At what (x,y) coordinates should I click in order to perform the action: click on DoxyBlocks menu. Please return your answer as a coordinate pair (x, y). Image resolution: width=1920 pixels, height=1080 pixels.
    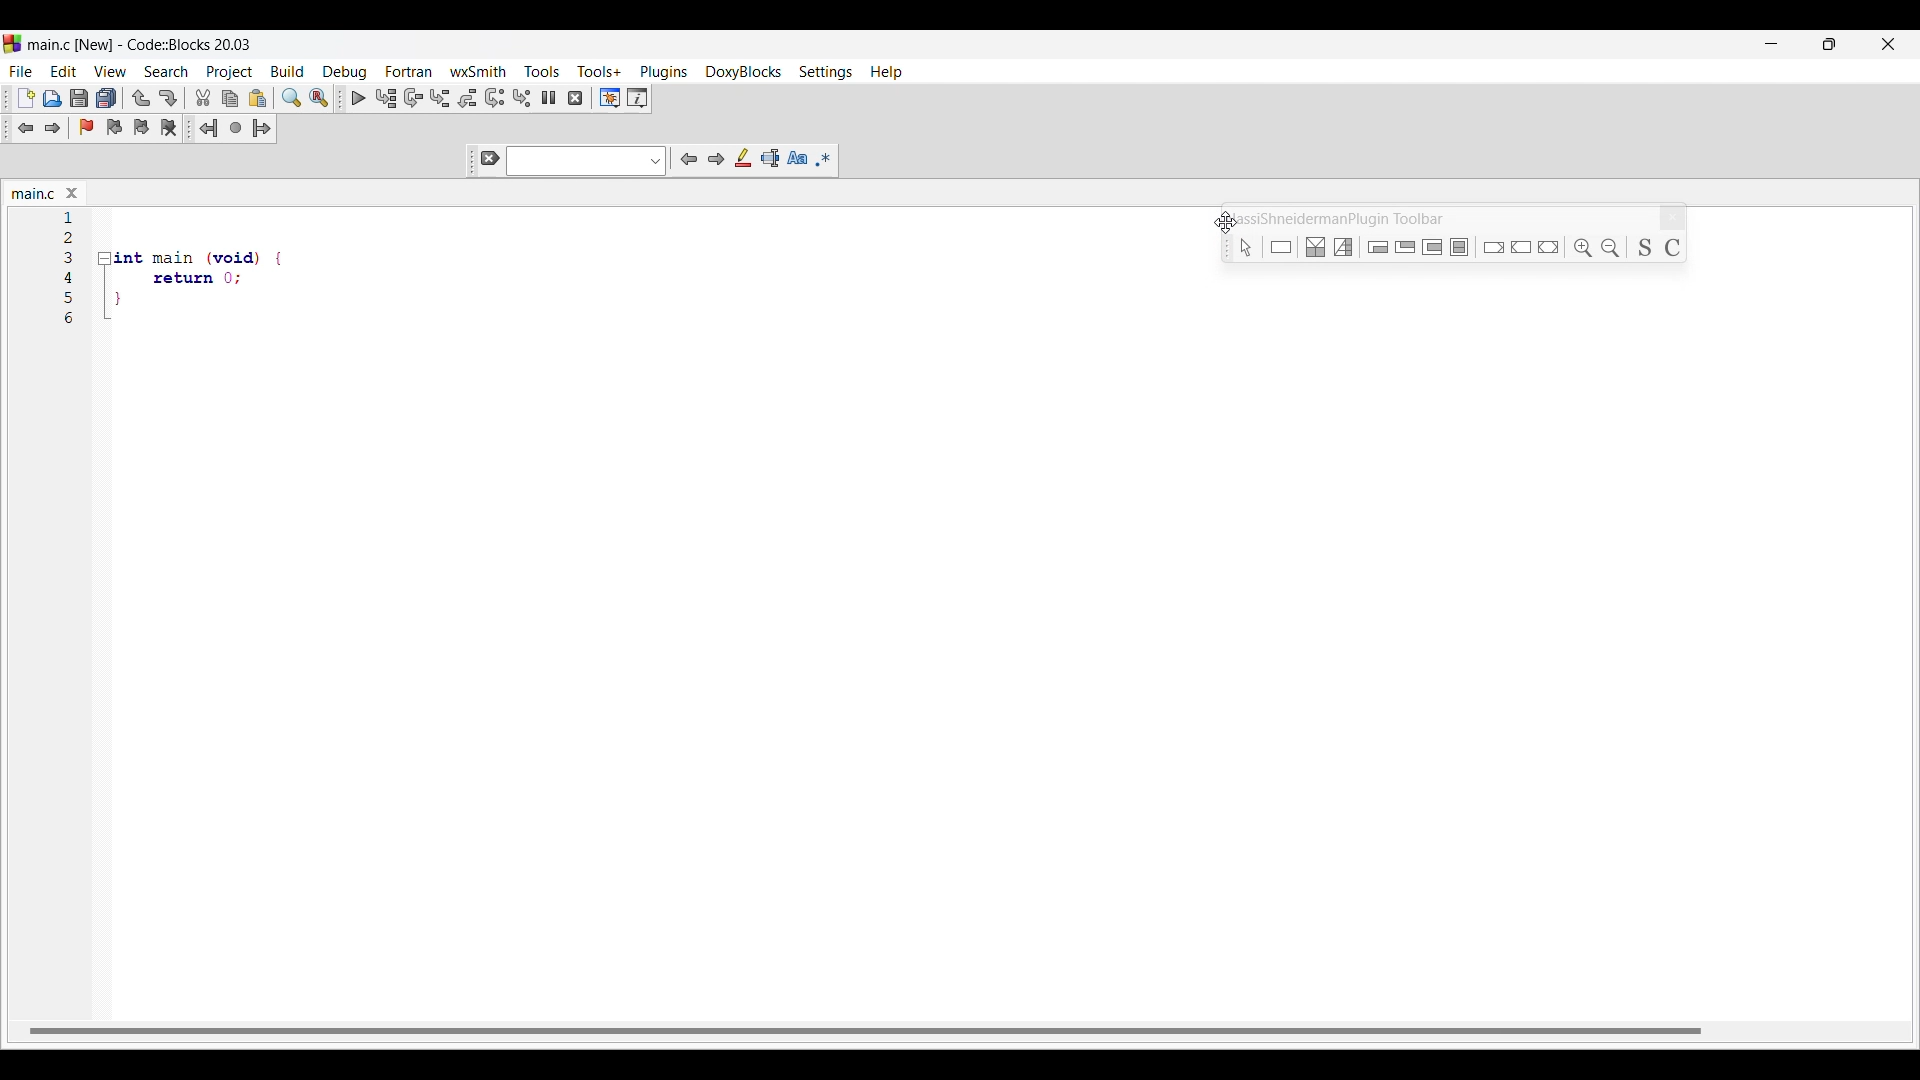
    Looking at the image, I should click on (742, 72).